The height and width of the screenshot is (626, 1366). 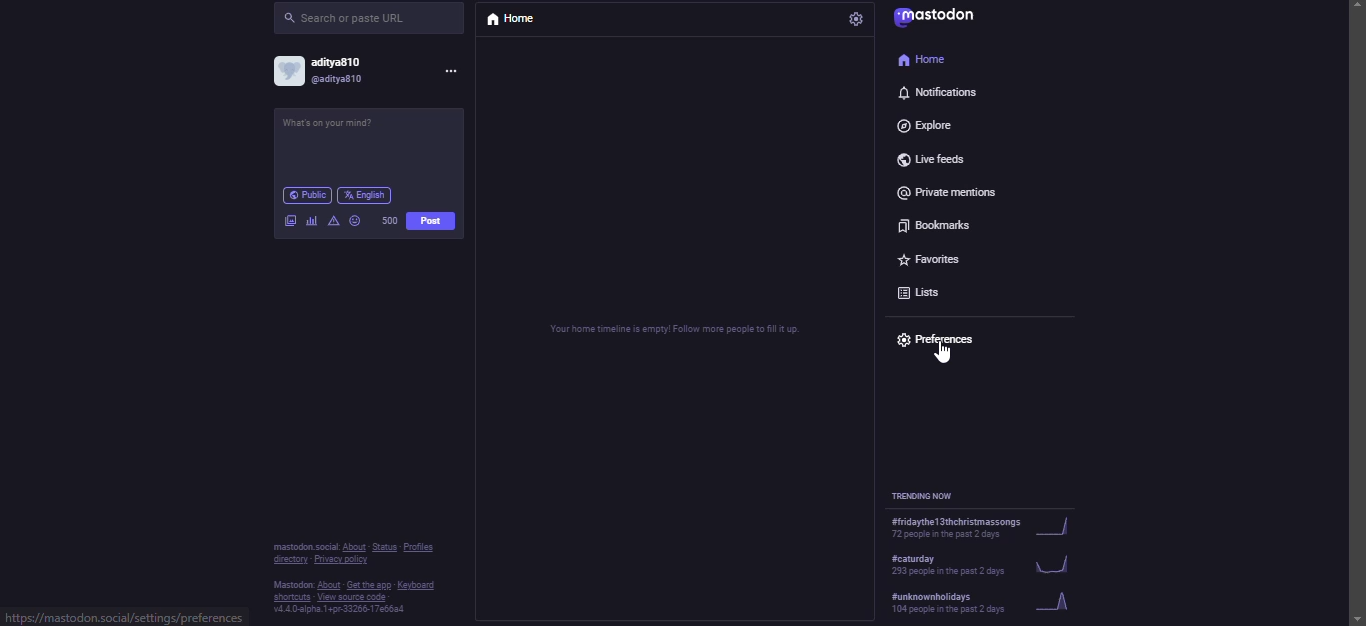 I want to click on mastodon, so click(x=938, y=16).